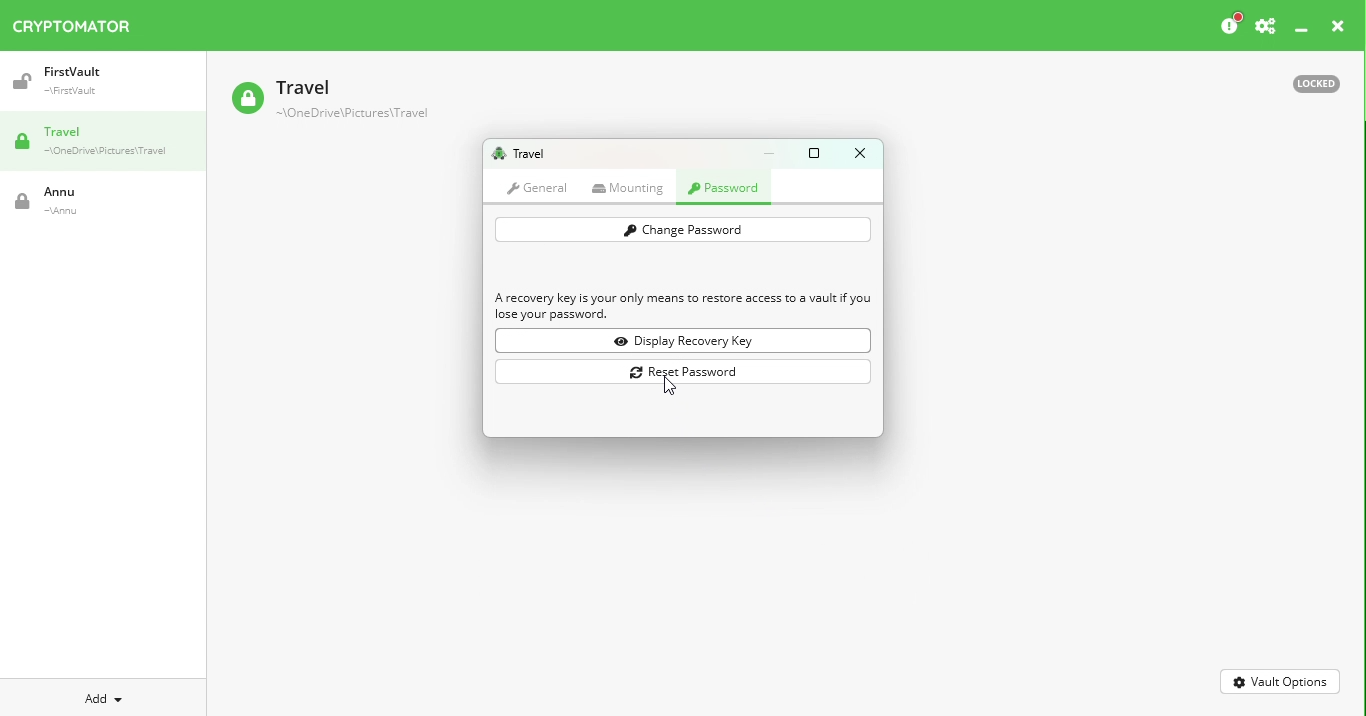 The image size is (1366, 716). I want to click on Close, so click(1338, 29).